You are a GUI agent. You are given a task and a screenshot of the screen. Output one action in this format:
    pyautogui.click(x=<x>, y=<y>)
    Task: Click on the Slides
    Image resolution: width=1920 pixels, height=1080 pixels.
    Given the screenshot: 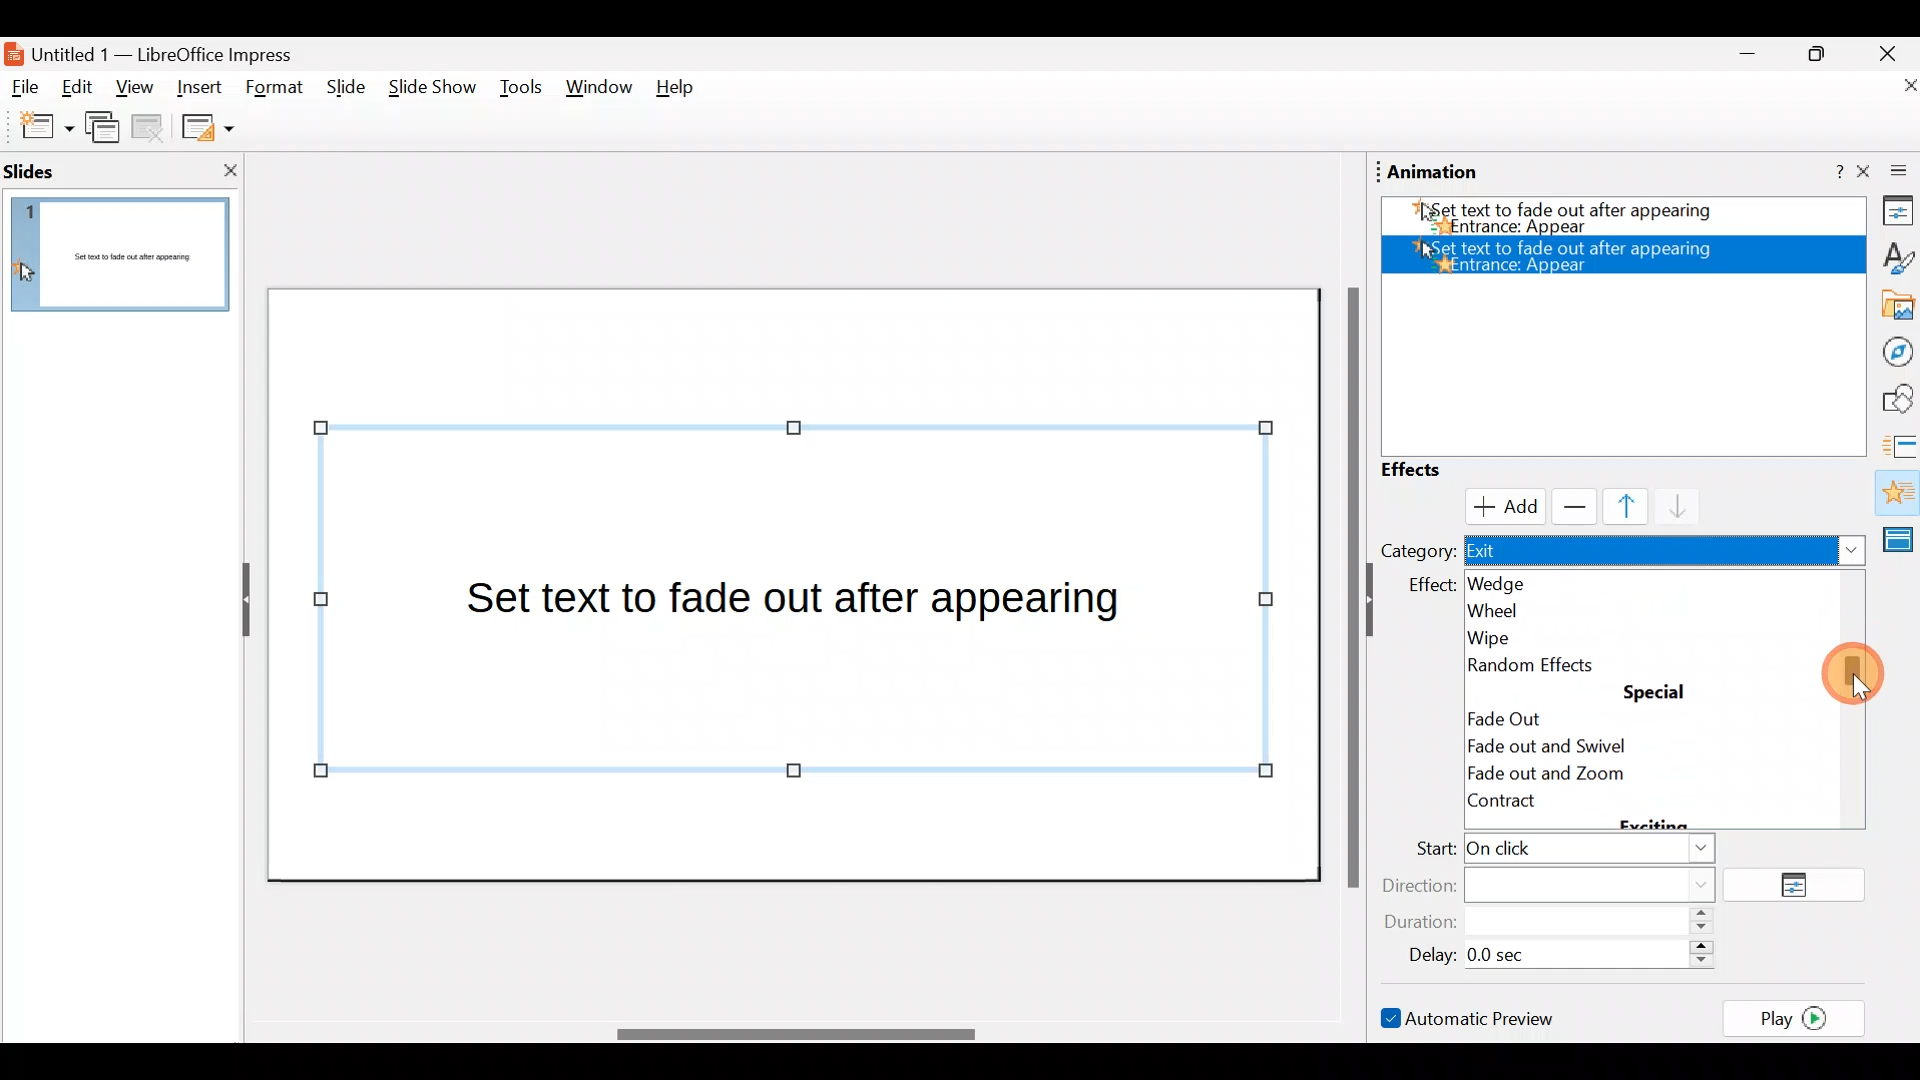 What is the action you would take?
    pyautogui.click(x=64, y=170)
    